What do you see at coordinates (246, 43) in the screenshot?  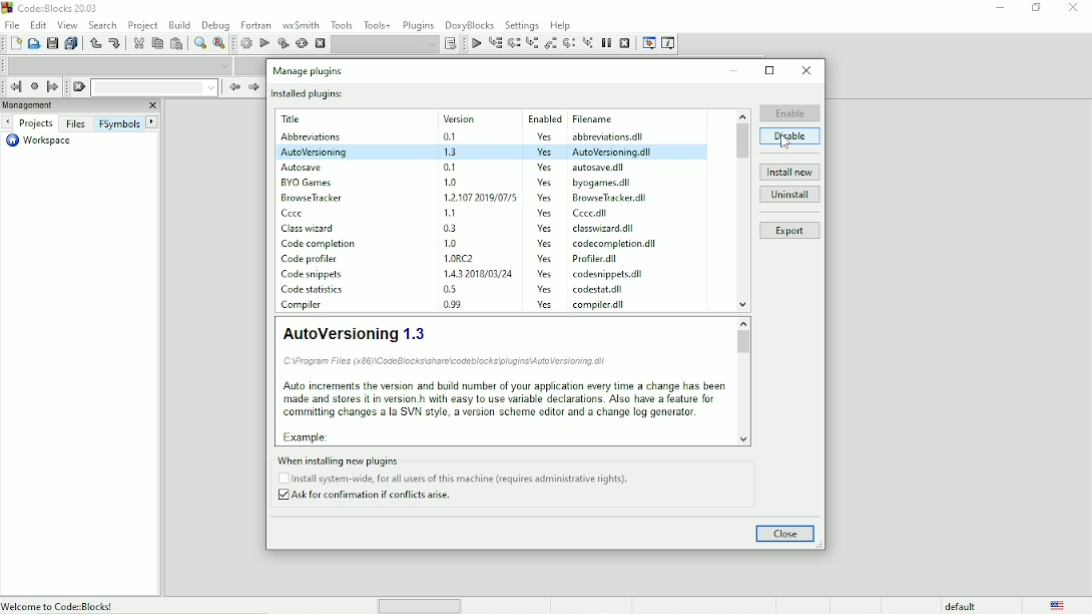 I see `Build` at bounding box center [246, 43].